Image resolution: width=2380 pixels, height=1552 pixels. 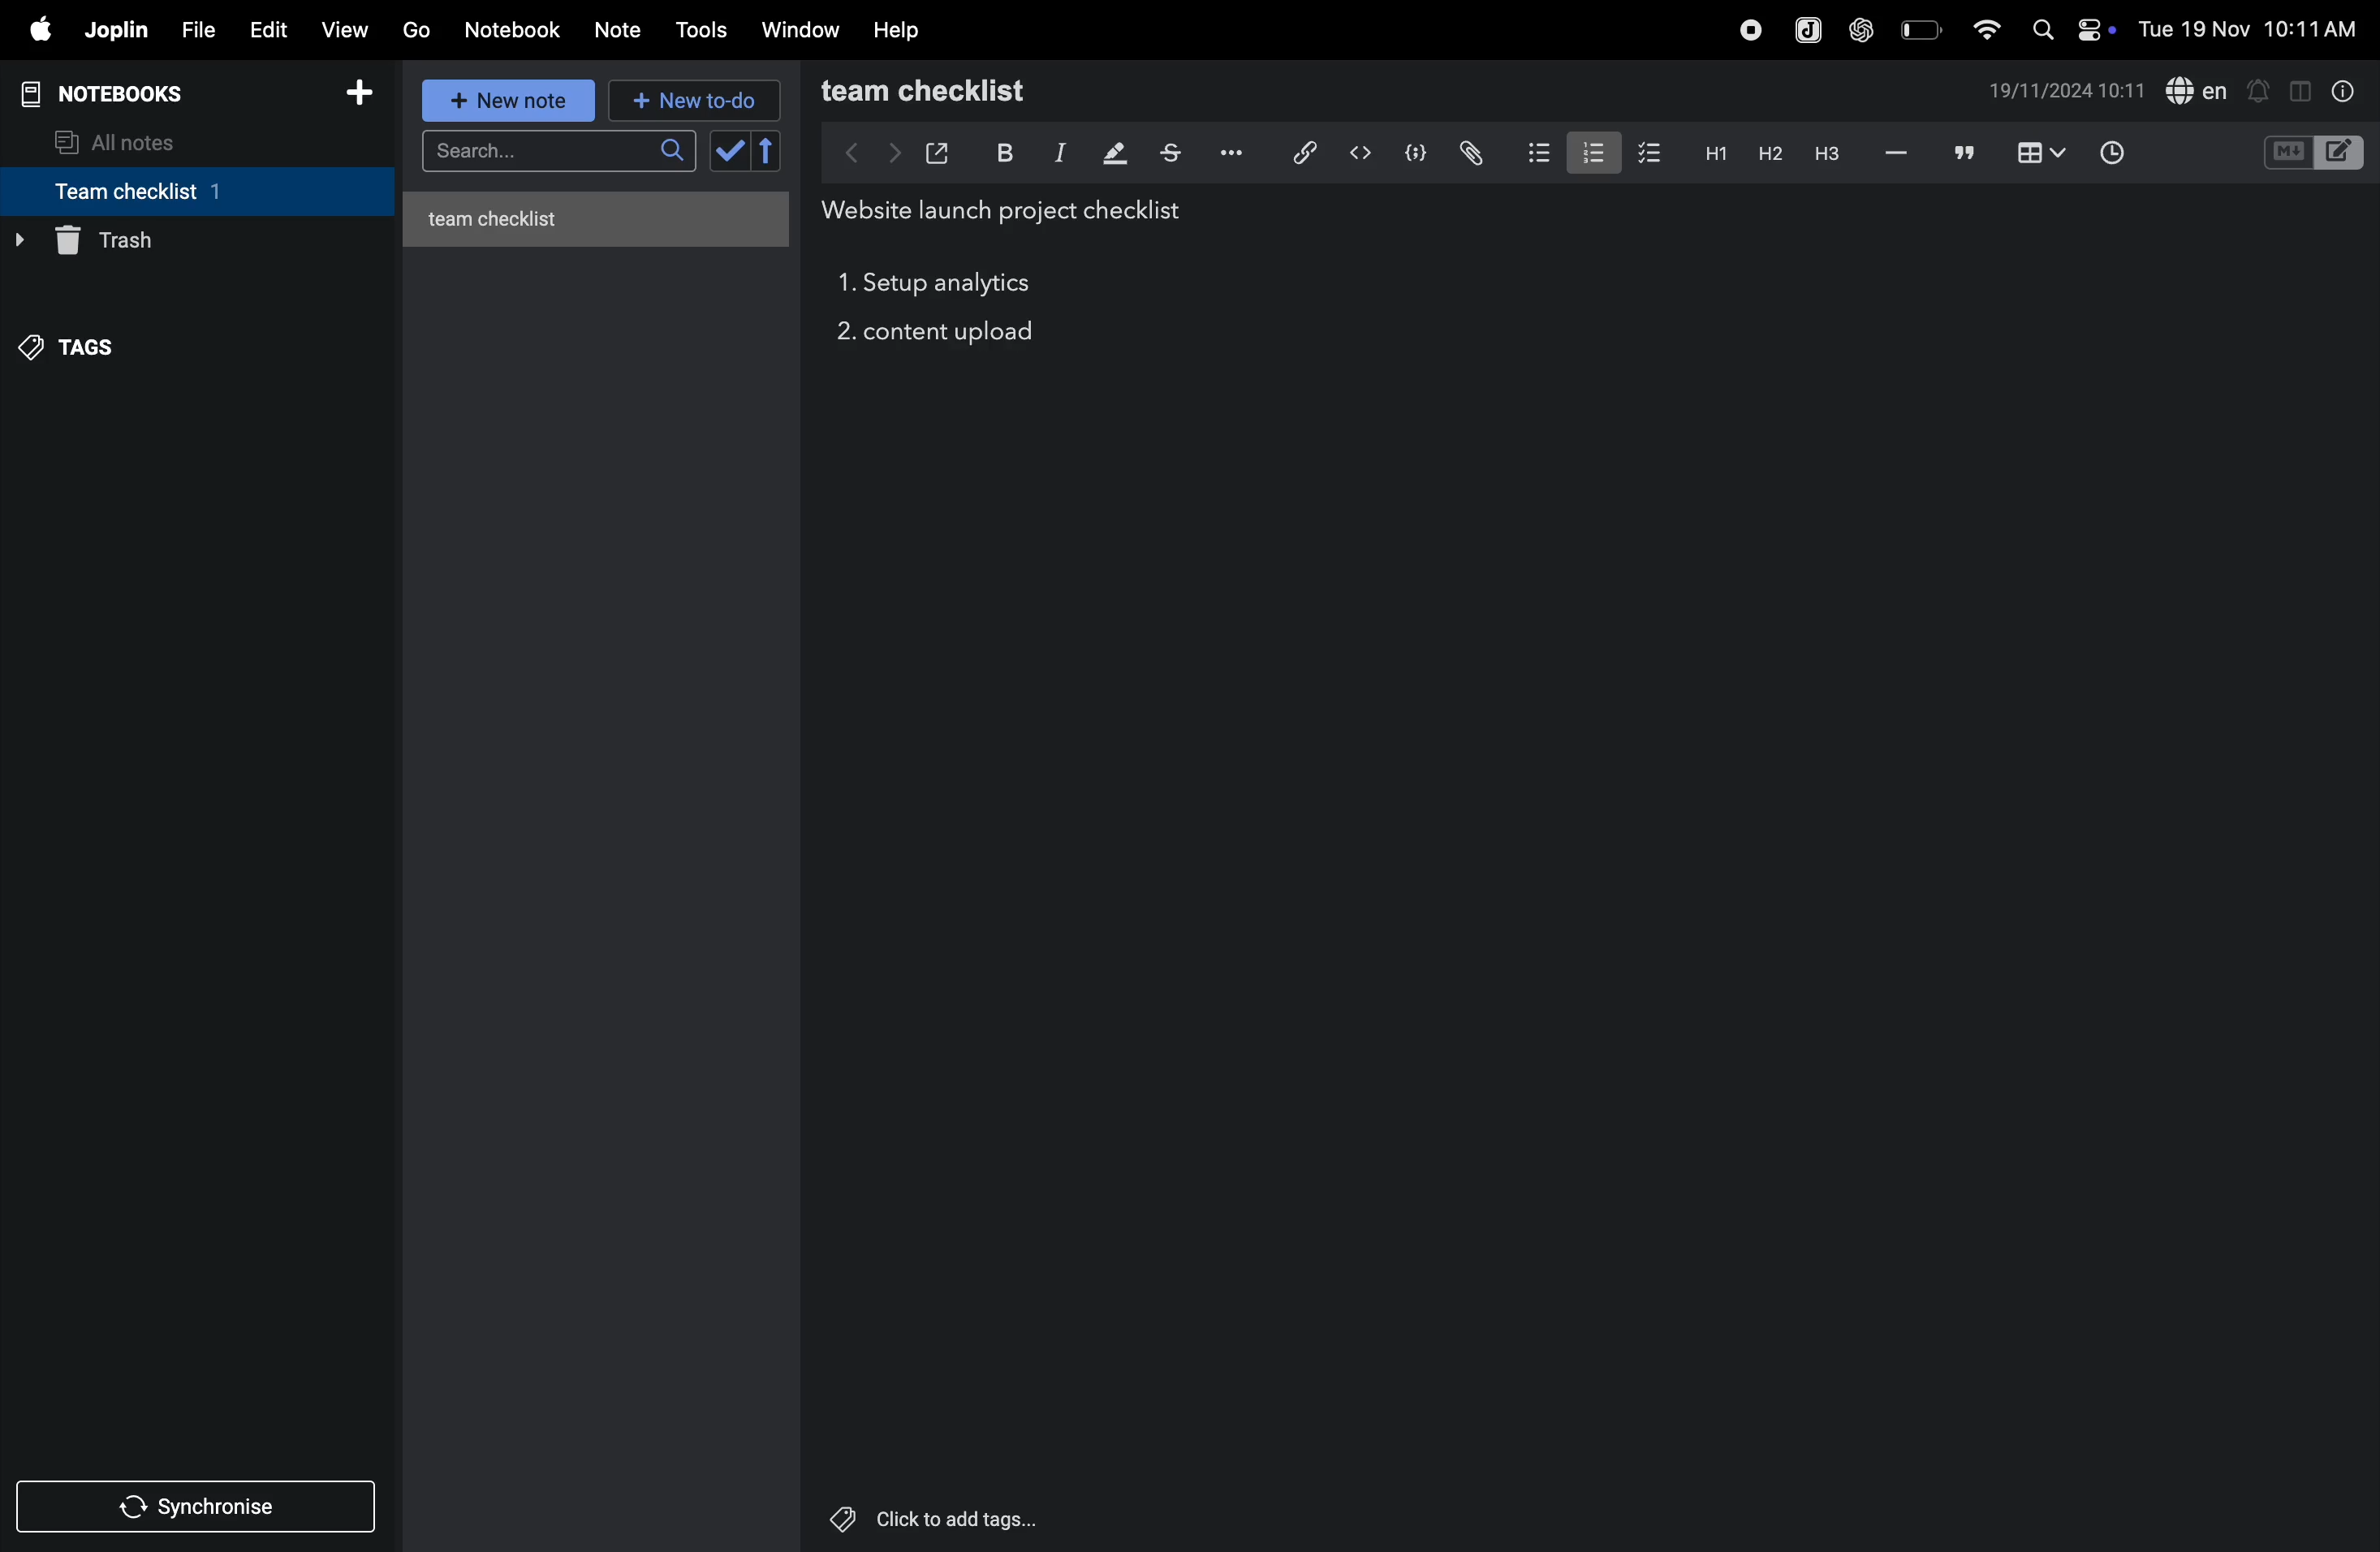 I want to click on open window, so click(x=938, y=149).